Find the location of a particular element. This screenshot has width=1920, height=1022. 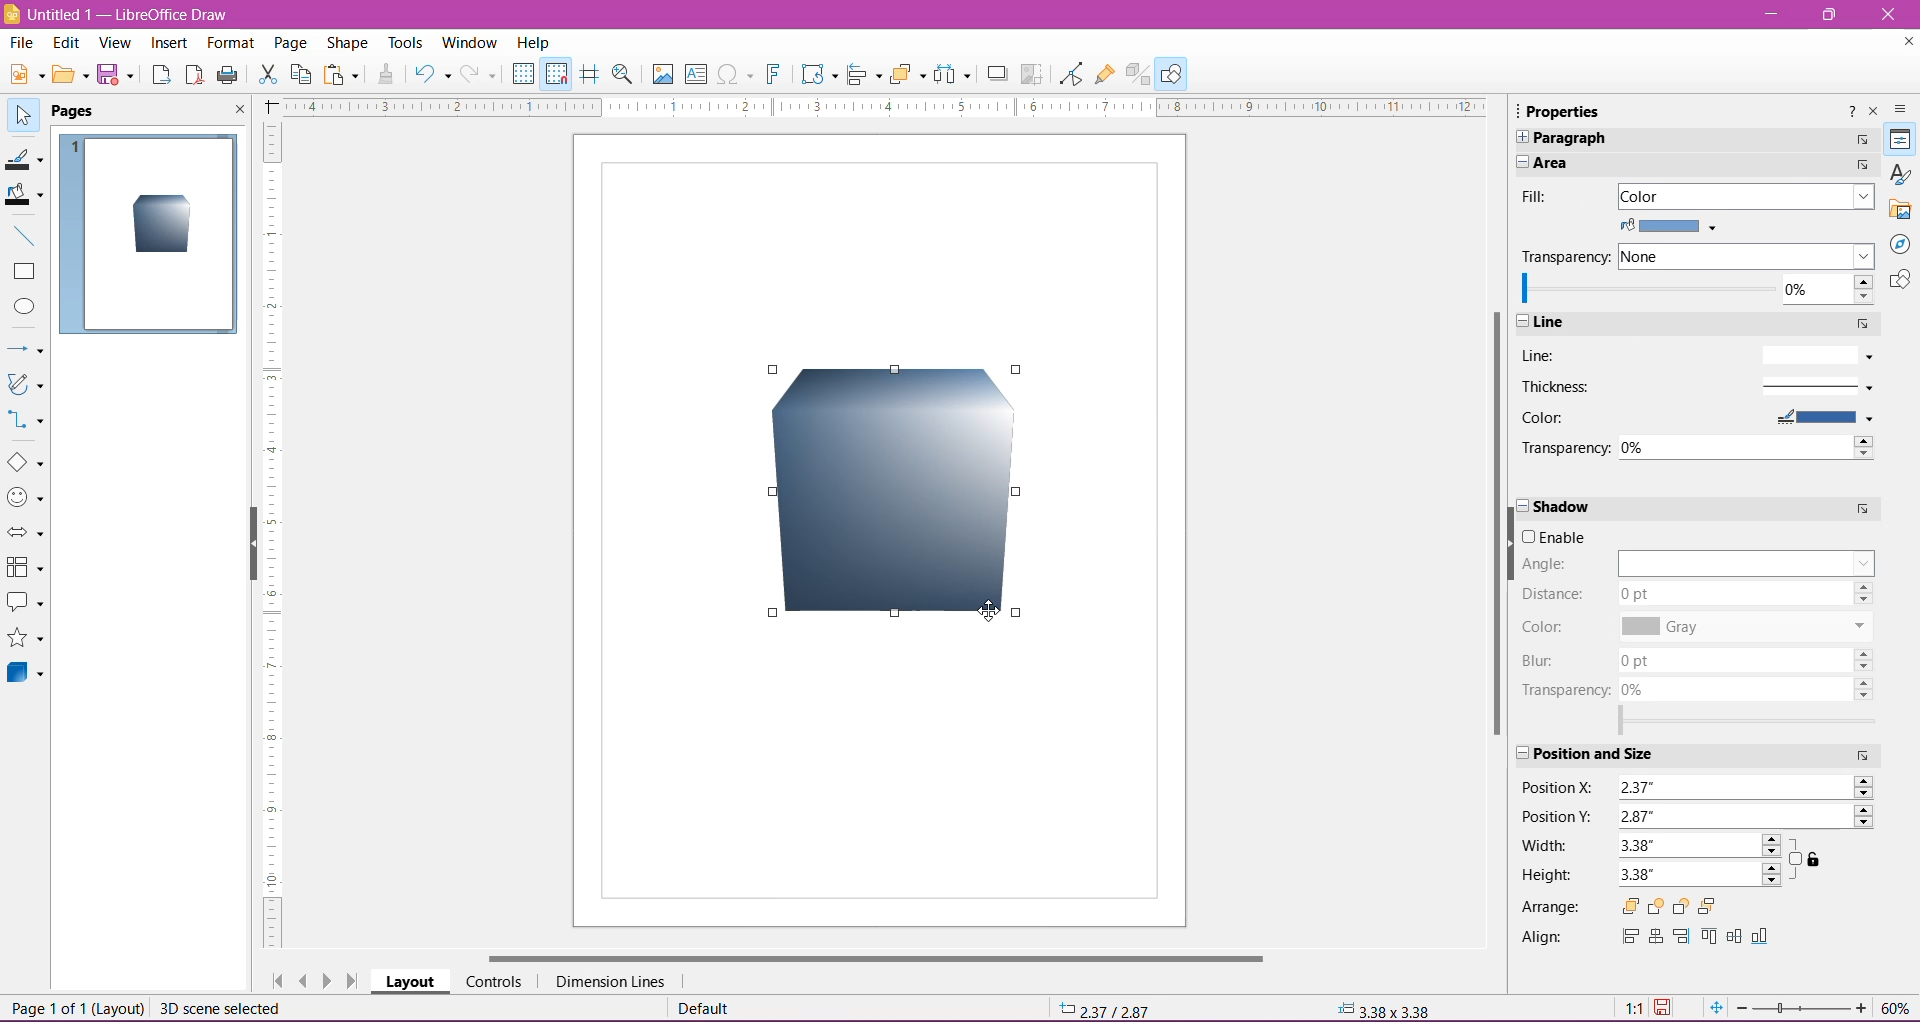

New is located at coordinates (24, 73).